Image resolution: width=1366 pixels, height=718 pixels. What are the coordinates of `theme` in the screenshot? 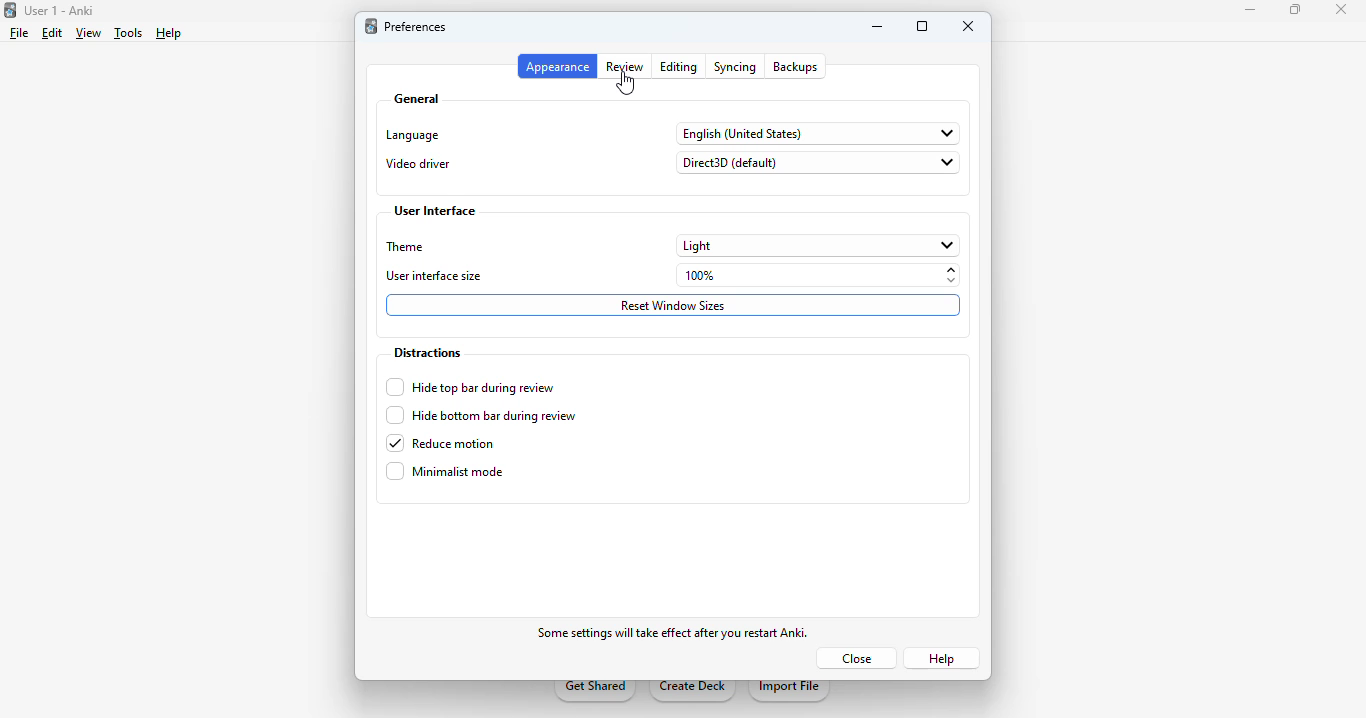 It's located at (406, 247).